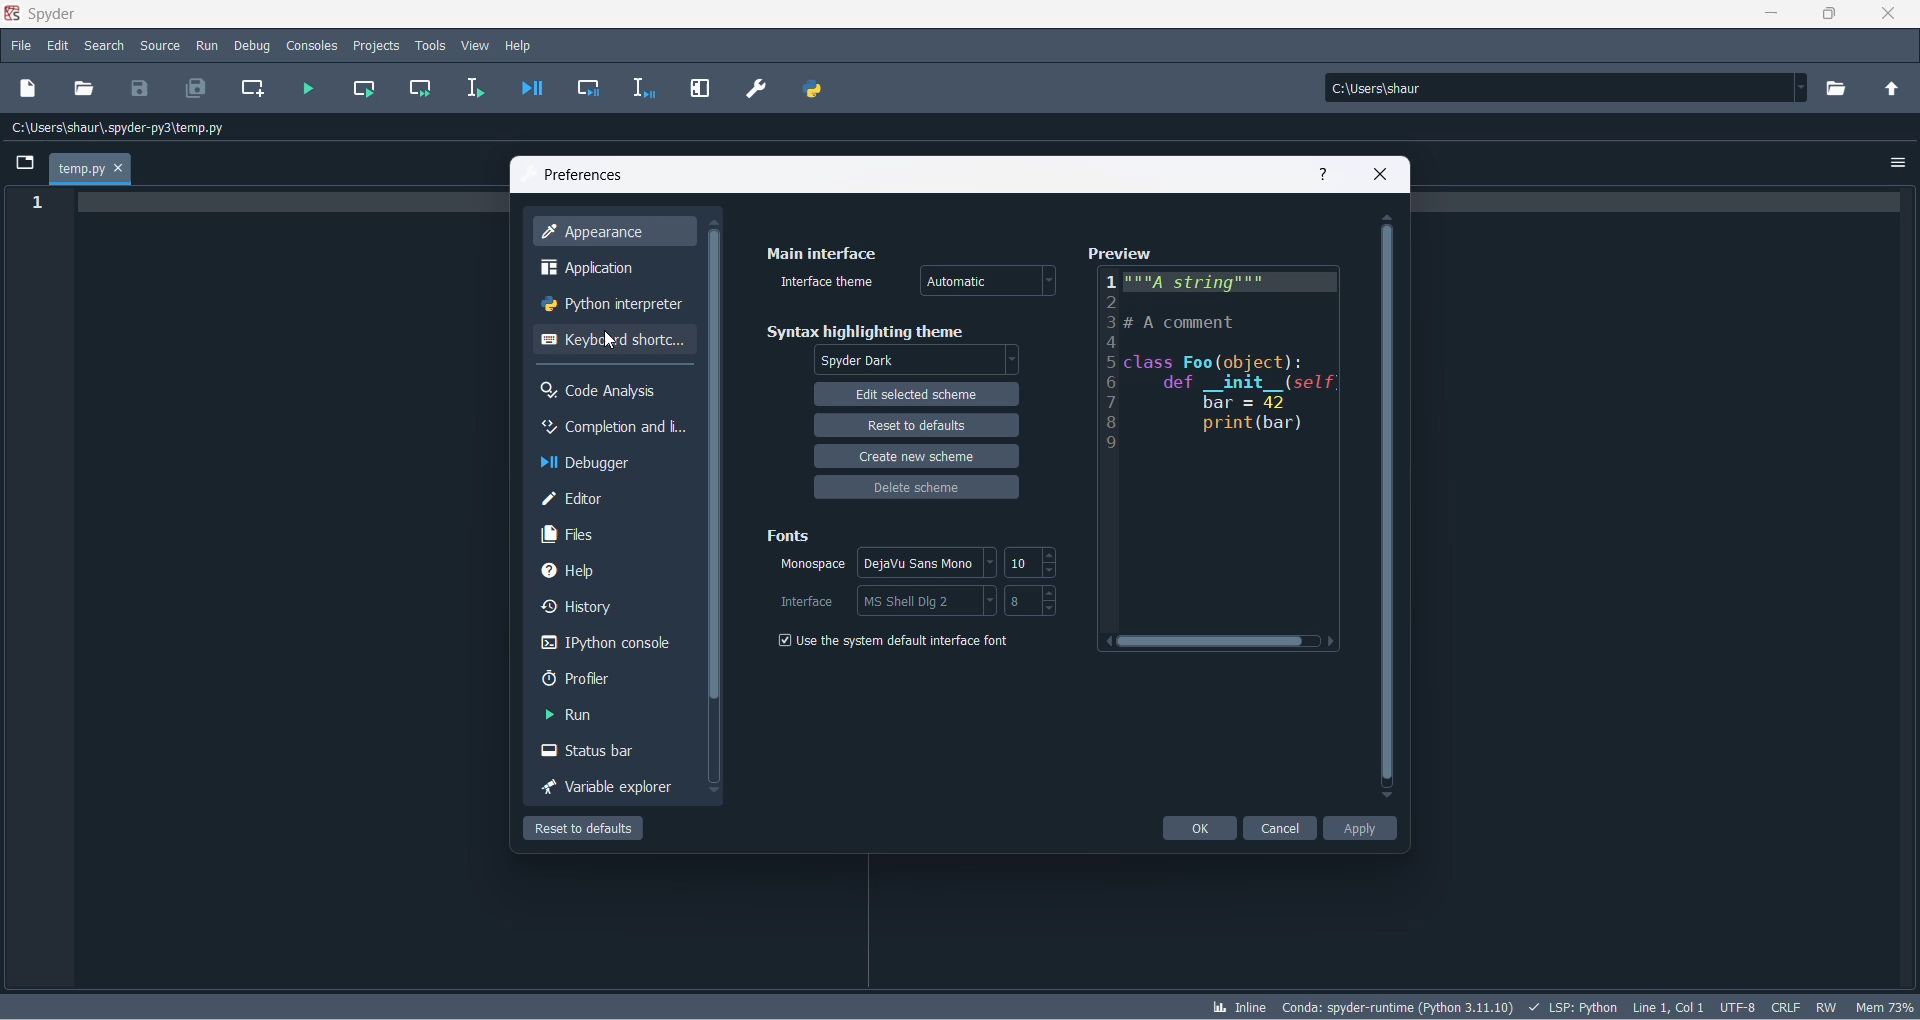 Image resolution: width=1920 pixels, height=1020 pixels. I want to click on run selection, so click(473, 87).